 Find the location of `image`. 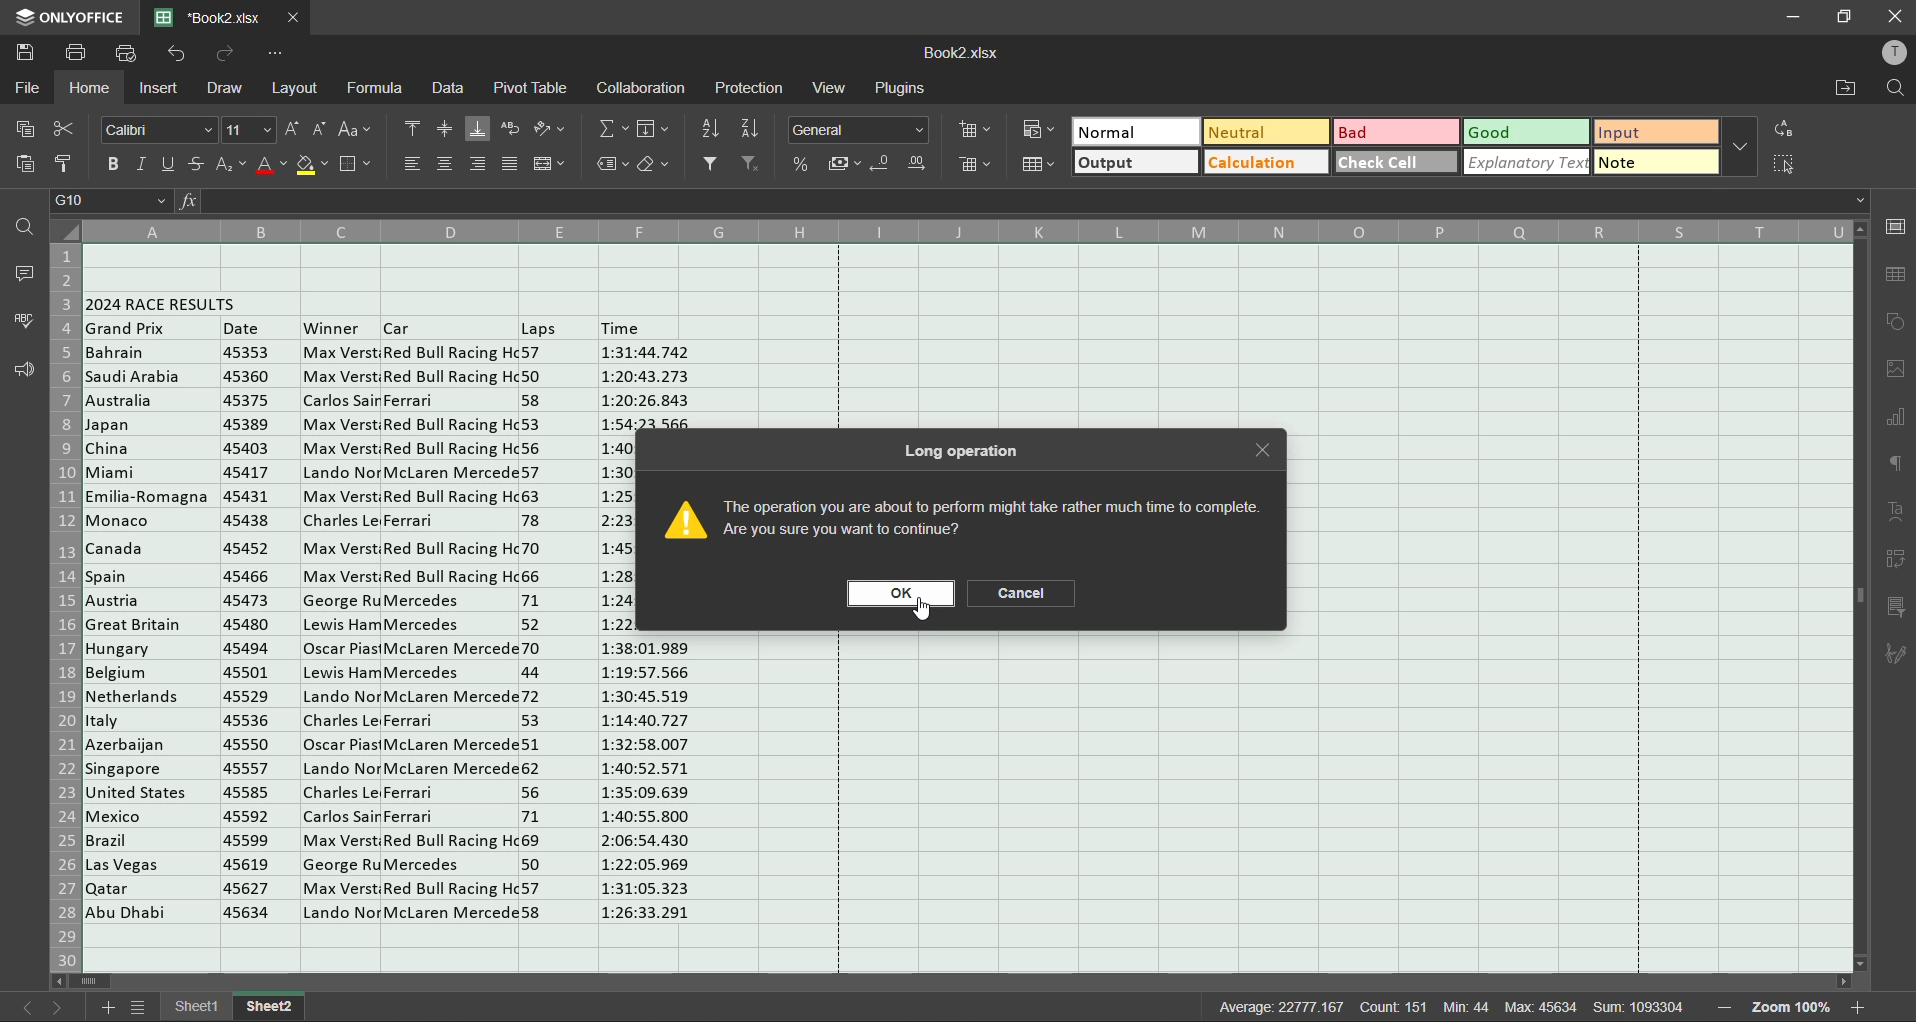

image is located at coordinates (684, 518).